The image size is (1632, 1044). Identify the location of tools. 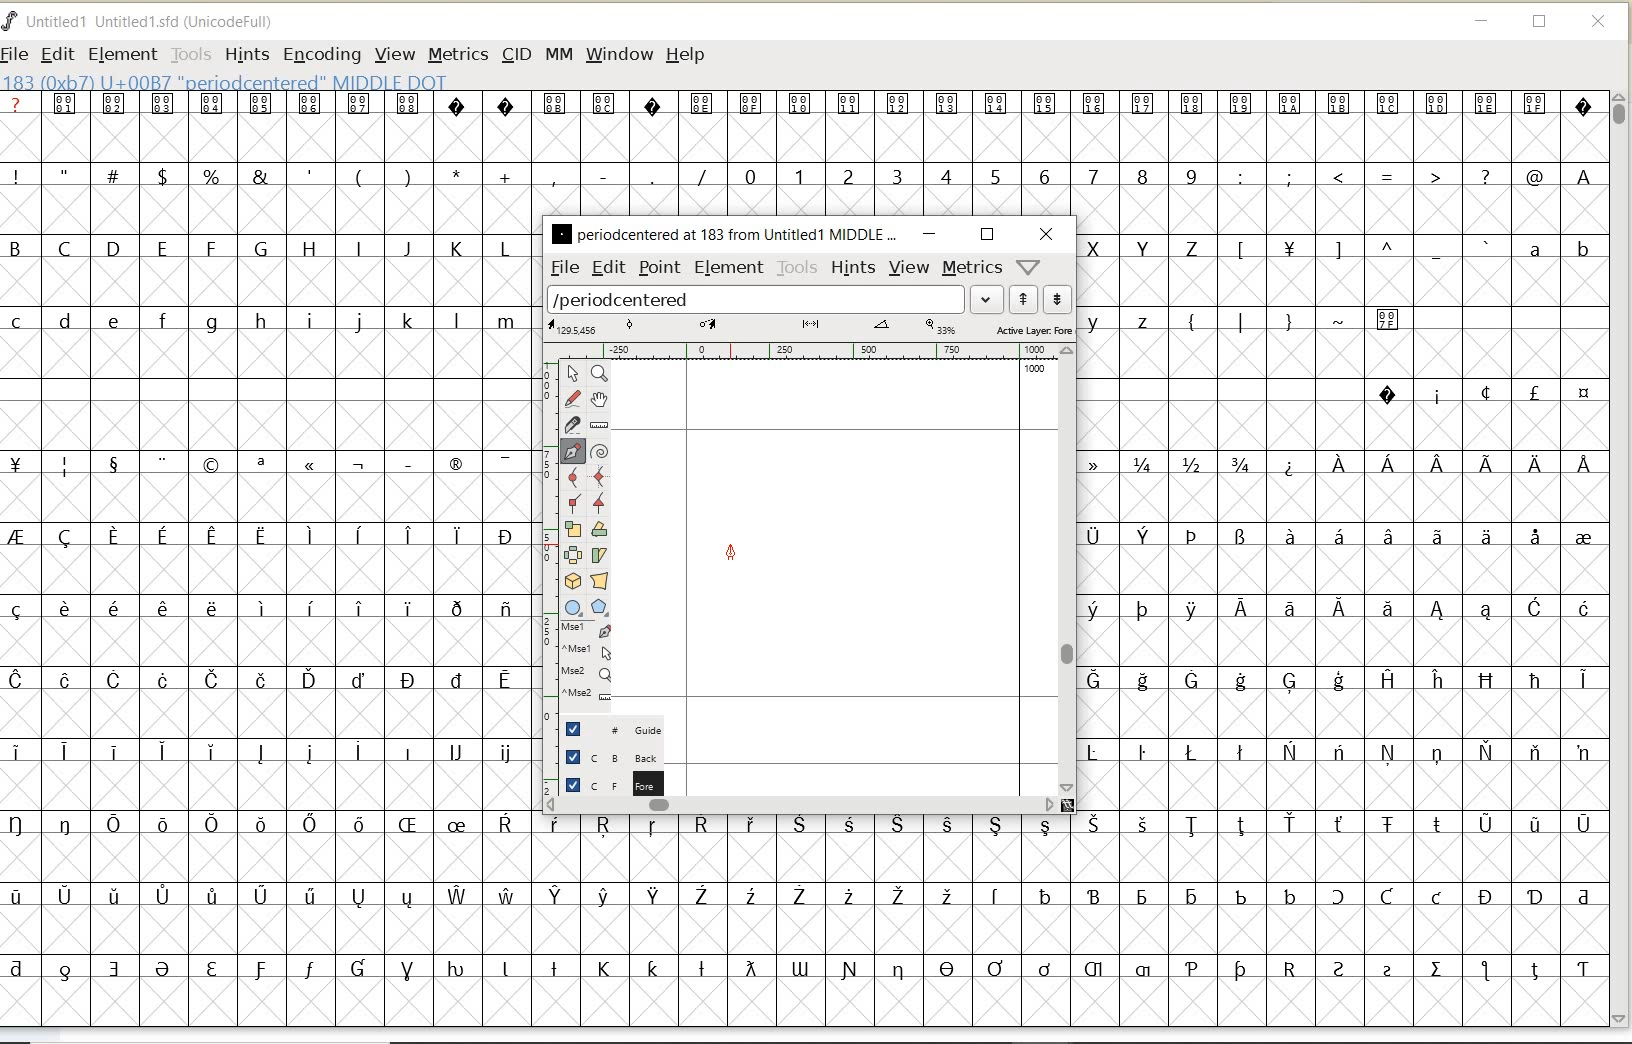
(797, 268).